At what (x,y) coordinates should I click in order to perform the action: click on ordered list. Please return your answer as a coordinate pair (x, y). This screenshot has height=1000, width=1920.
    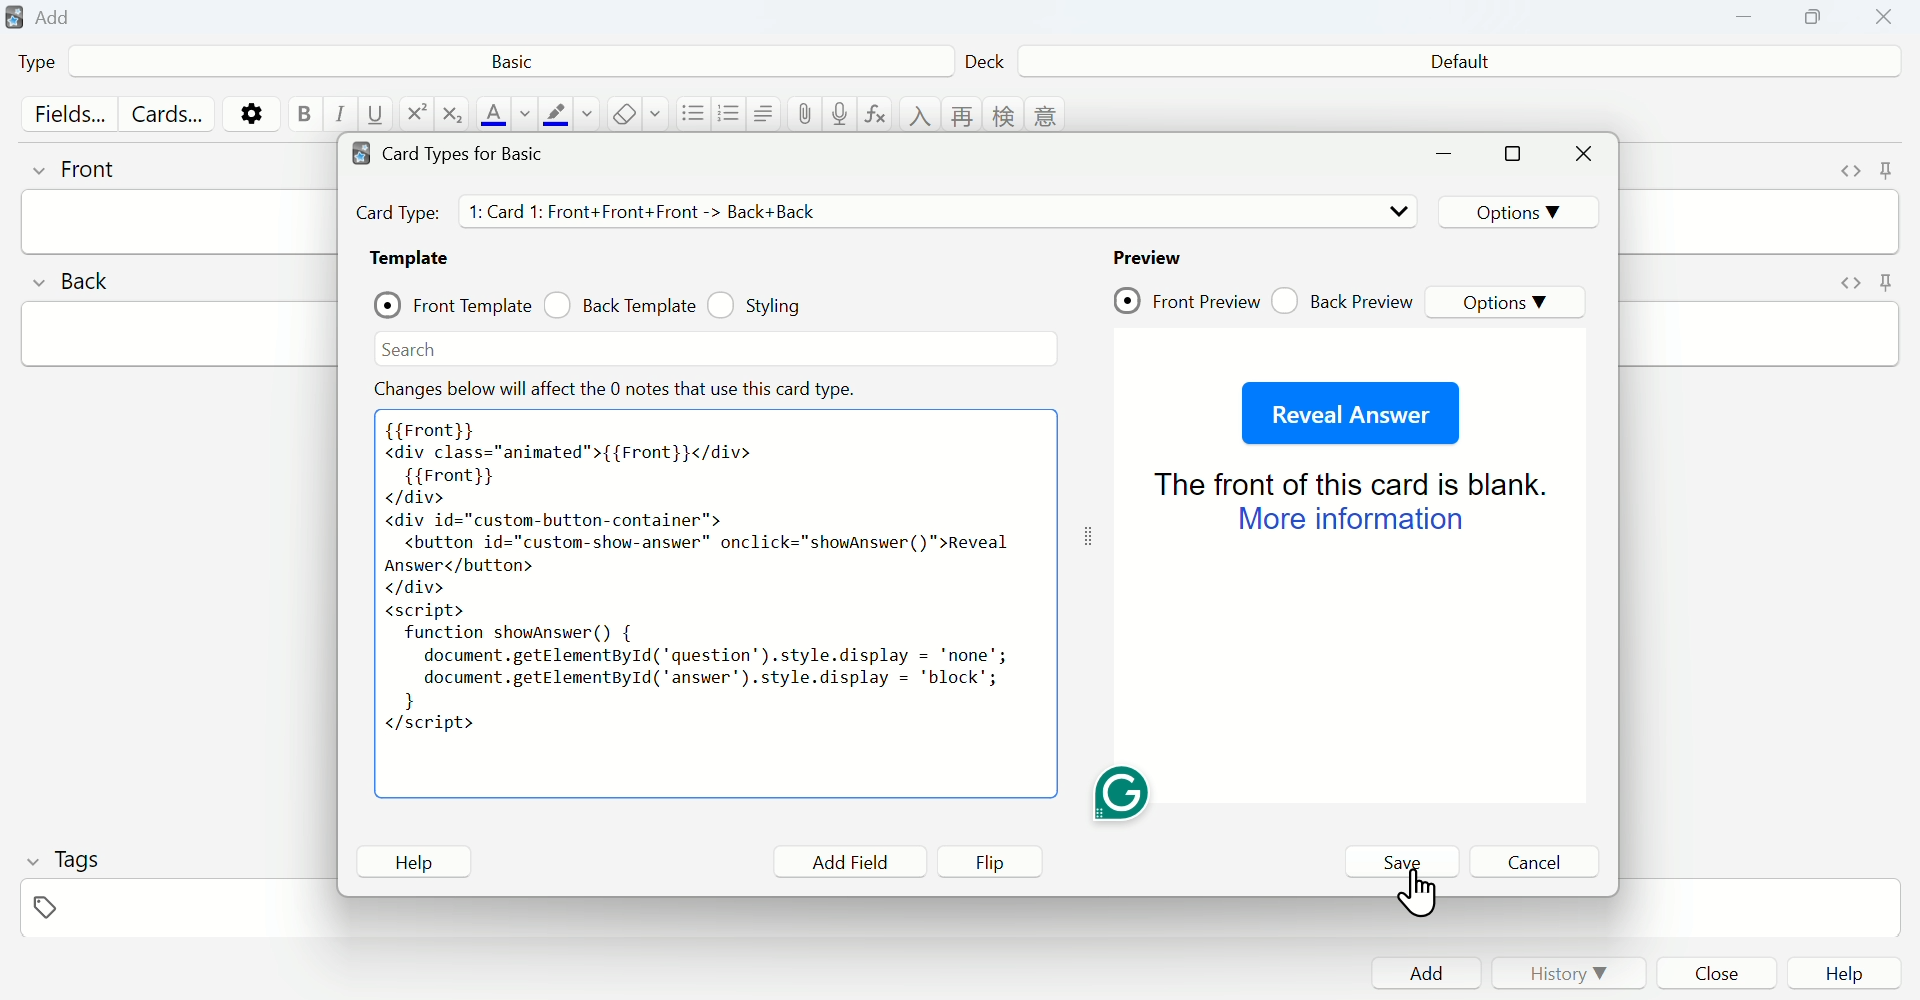
    Looking at the image, I should click on (729, 114).